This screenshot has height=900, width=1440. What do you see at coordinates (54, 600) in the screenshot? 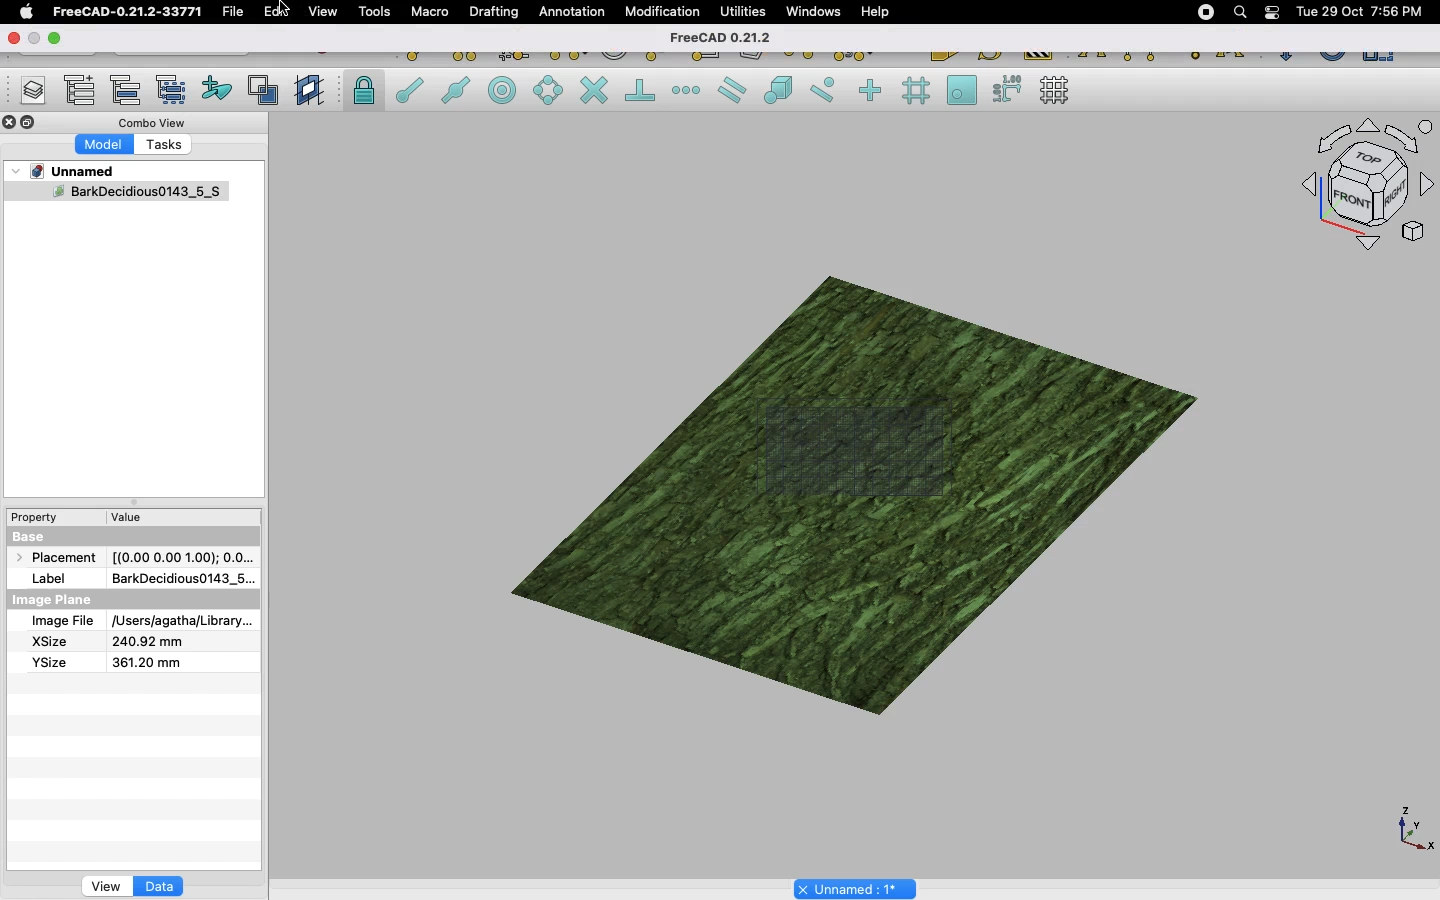
I see `Image Plane` at bounding box center [54, 600].